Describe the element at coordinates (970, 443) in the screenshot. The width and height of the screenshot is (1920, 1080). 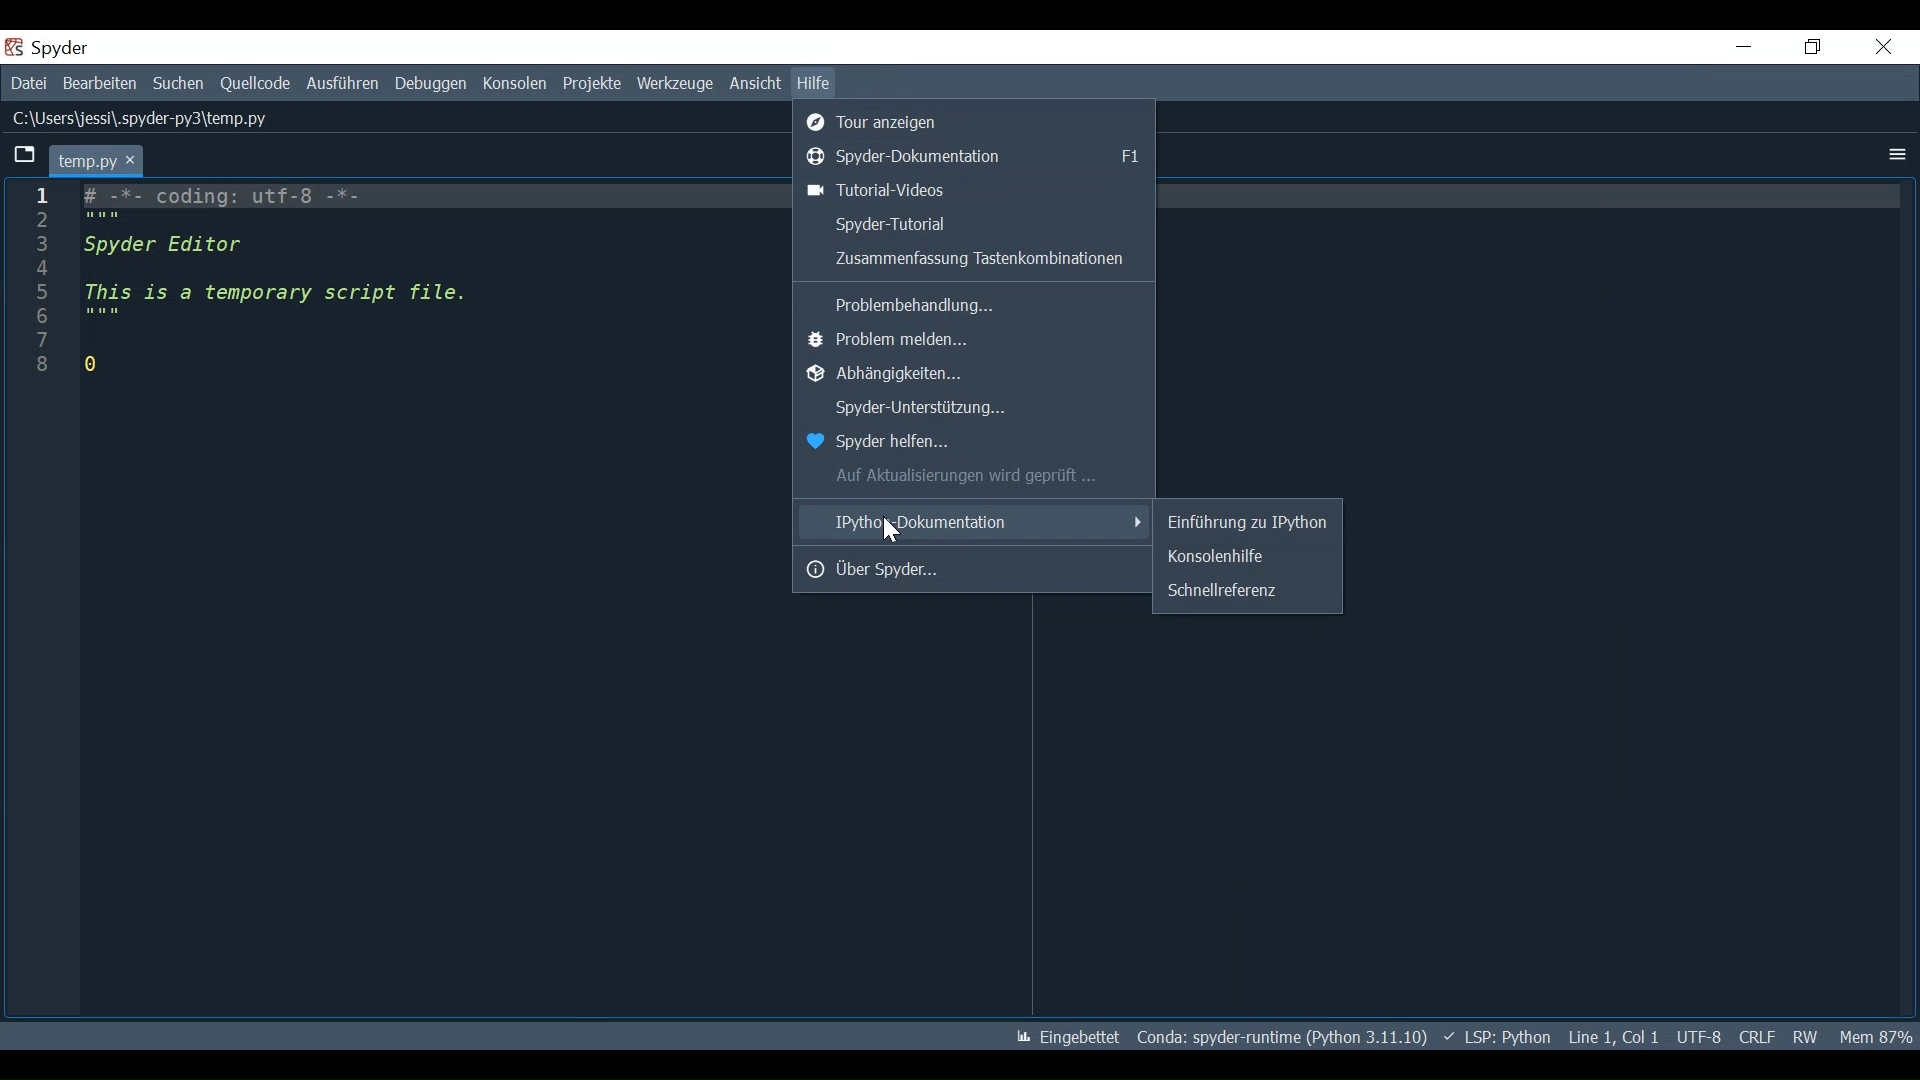
I see `Help Spyder` at that location.